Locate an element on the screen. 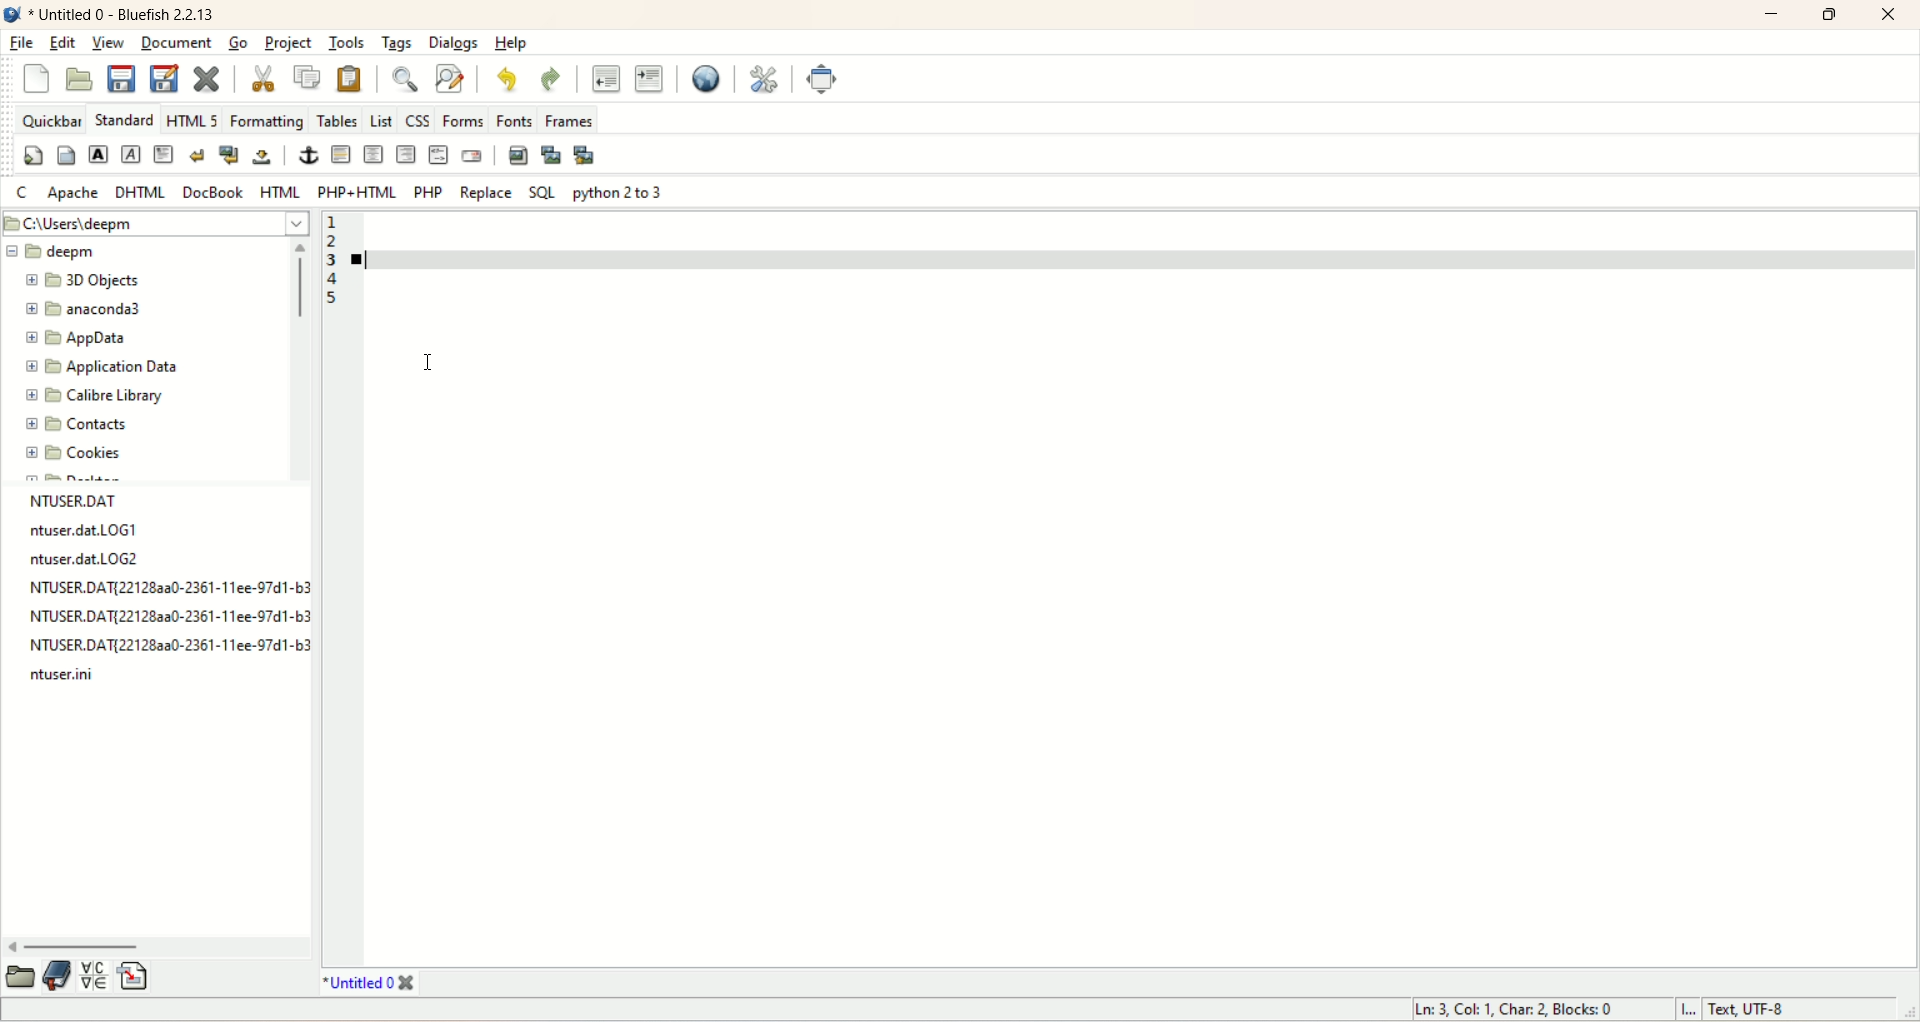 The image size is (1920, 1022). REPLACE is located at coordinates (484, 190).